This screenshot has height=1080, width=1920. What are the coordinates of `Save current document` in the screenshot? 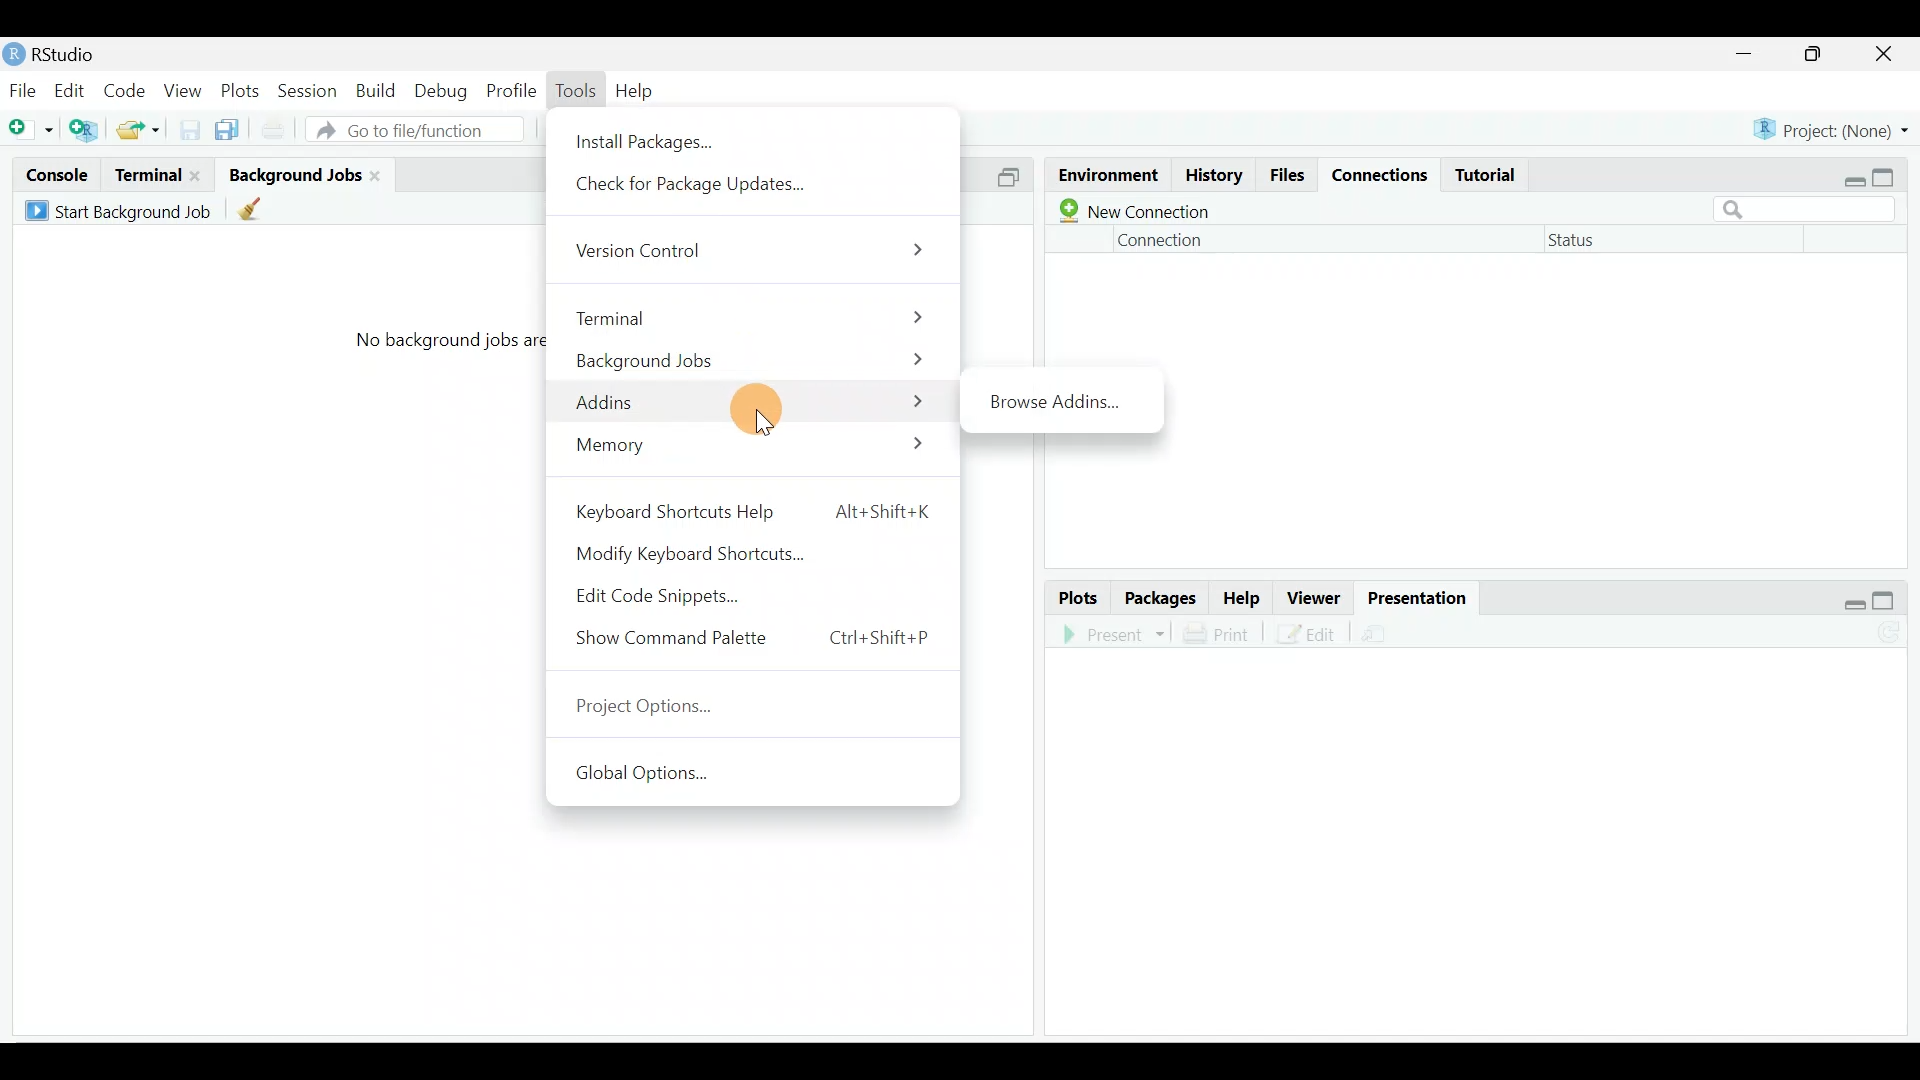 It's located at (185, 132).